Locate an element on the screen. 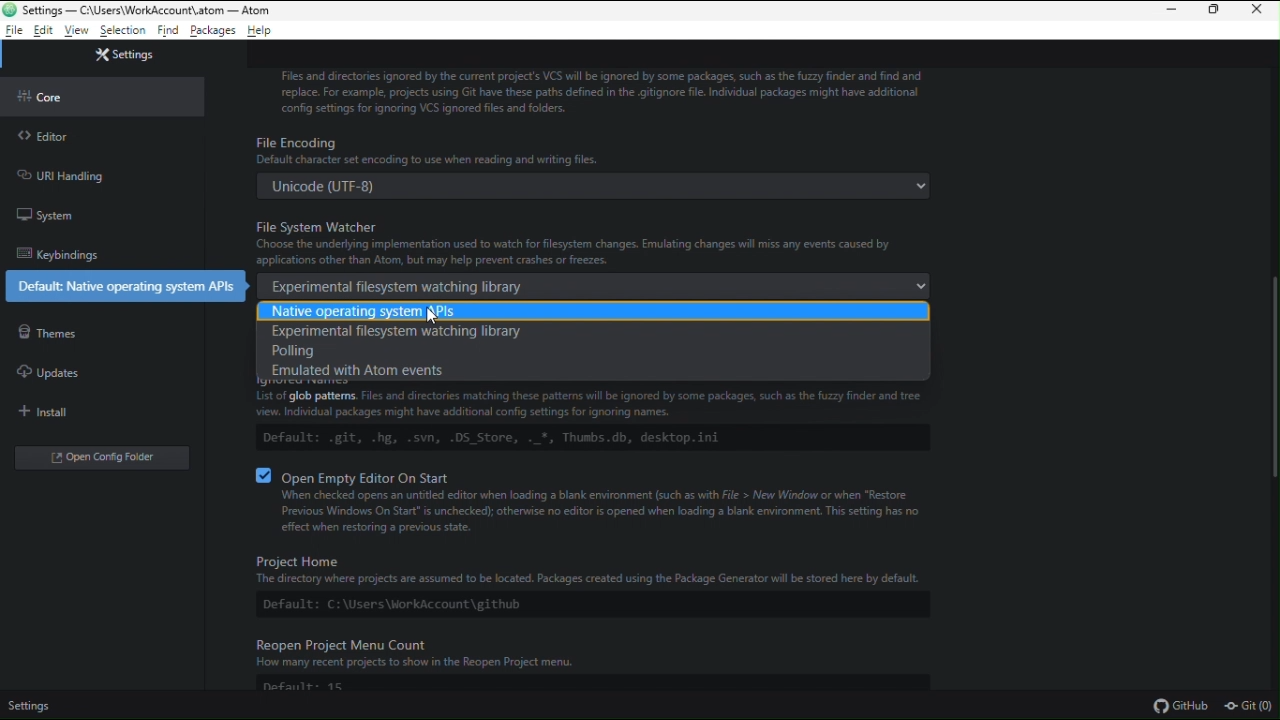 This screenshot has height=720, width=1280. Text is located at coordinates (600, 89).